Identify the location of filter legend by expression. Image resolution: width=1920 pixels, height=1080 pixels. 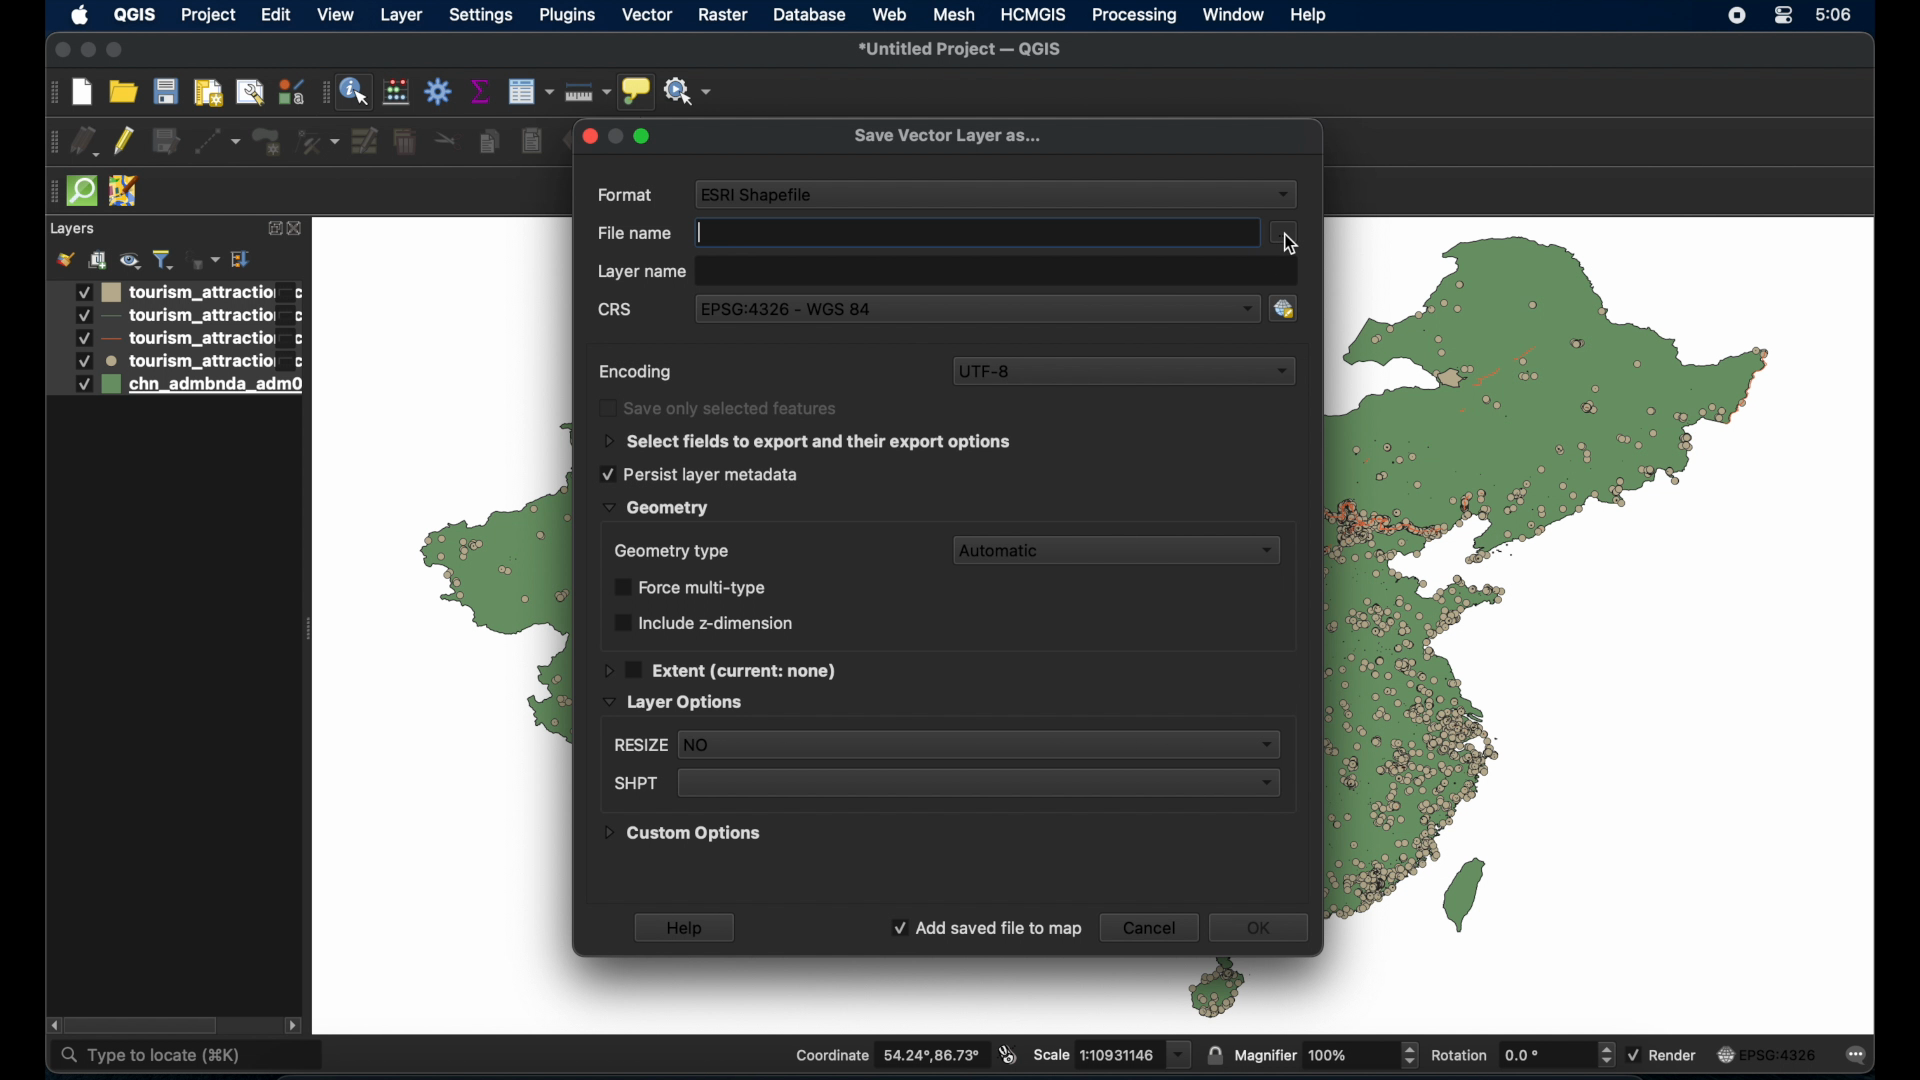
(203, 257).